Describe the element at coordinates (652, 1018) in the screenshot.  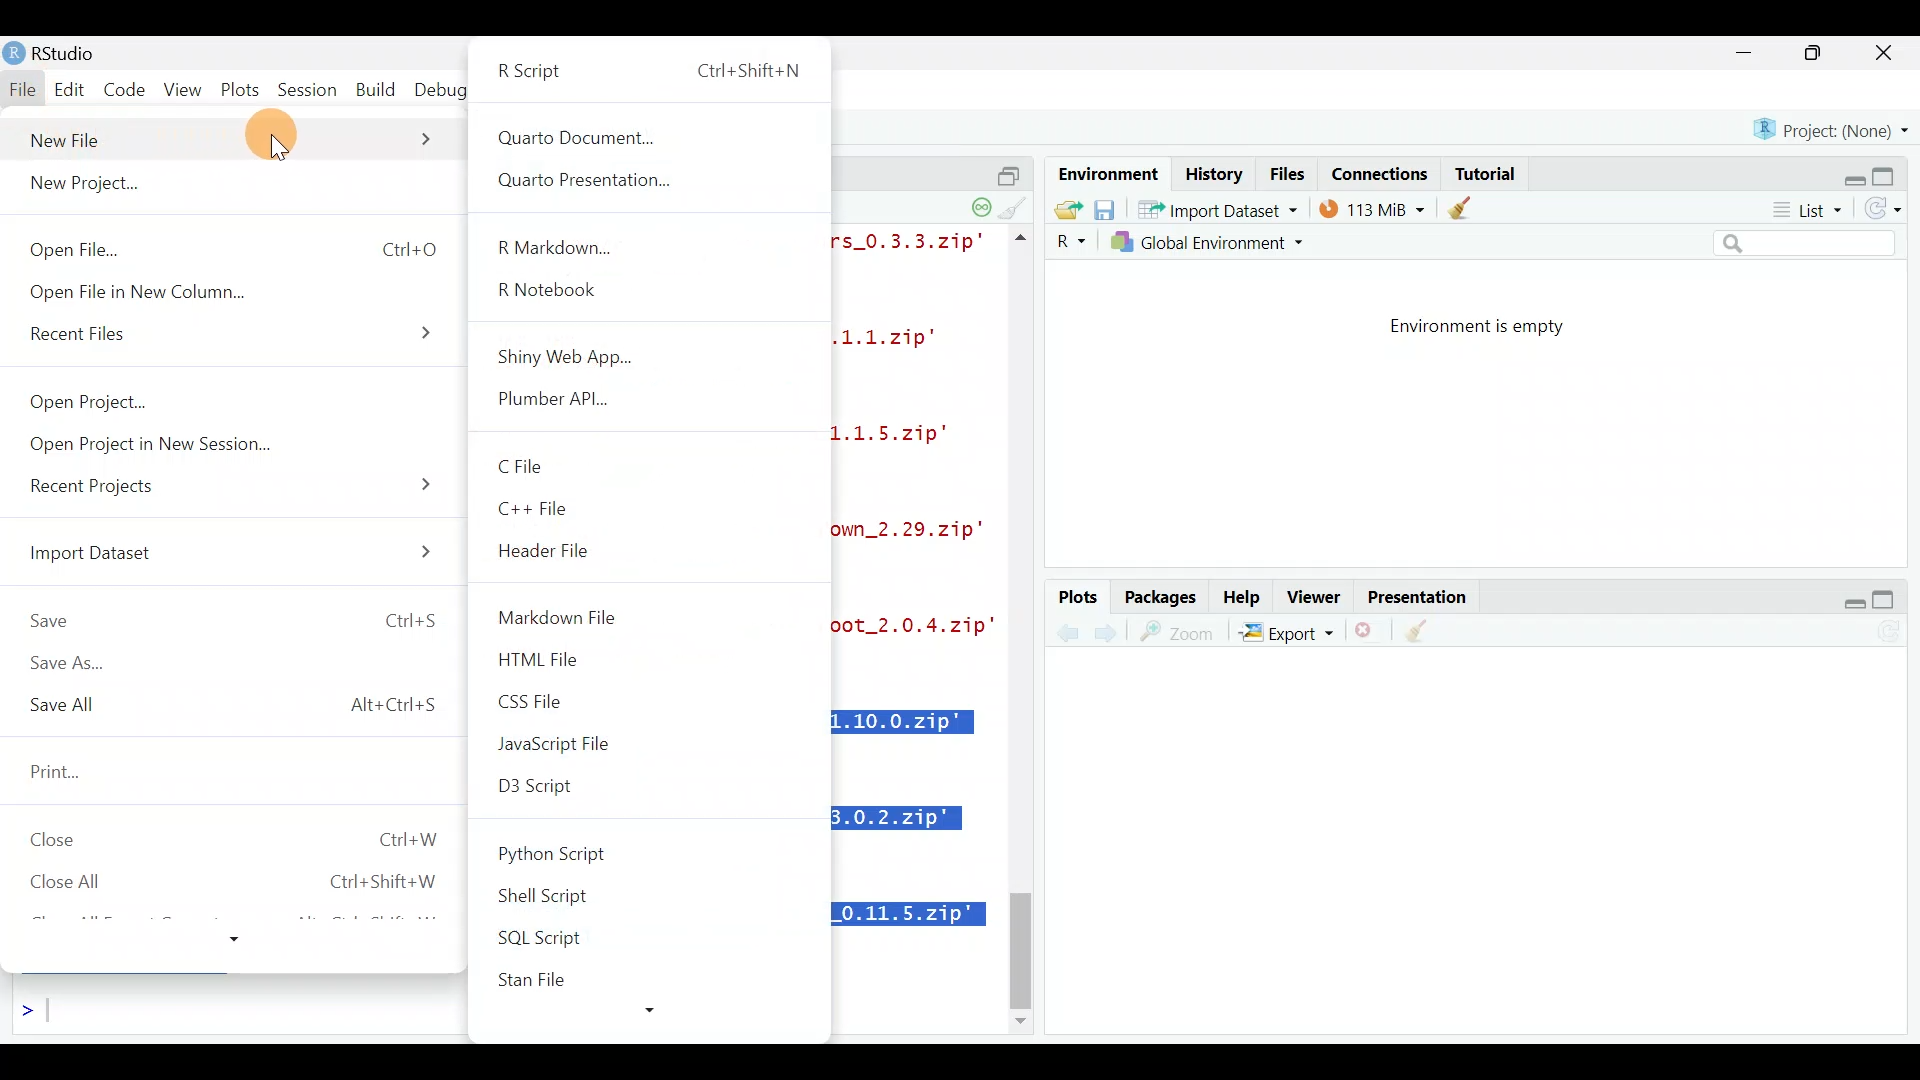
I see `more` at that location.